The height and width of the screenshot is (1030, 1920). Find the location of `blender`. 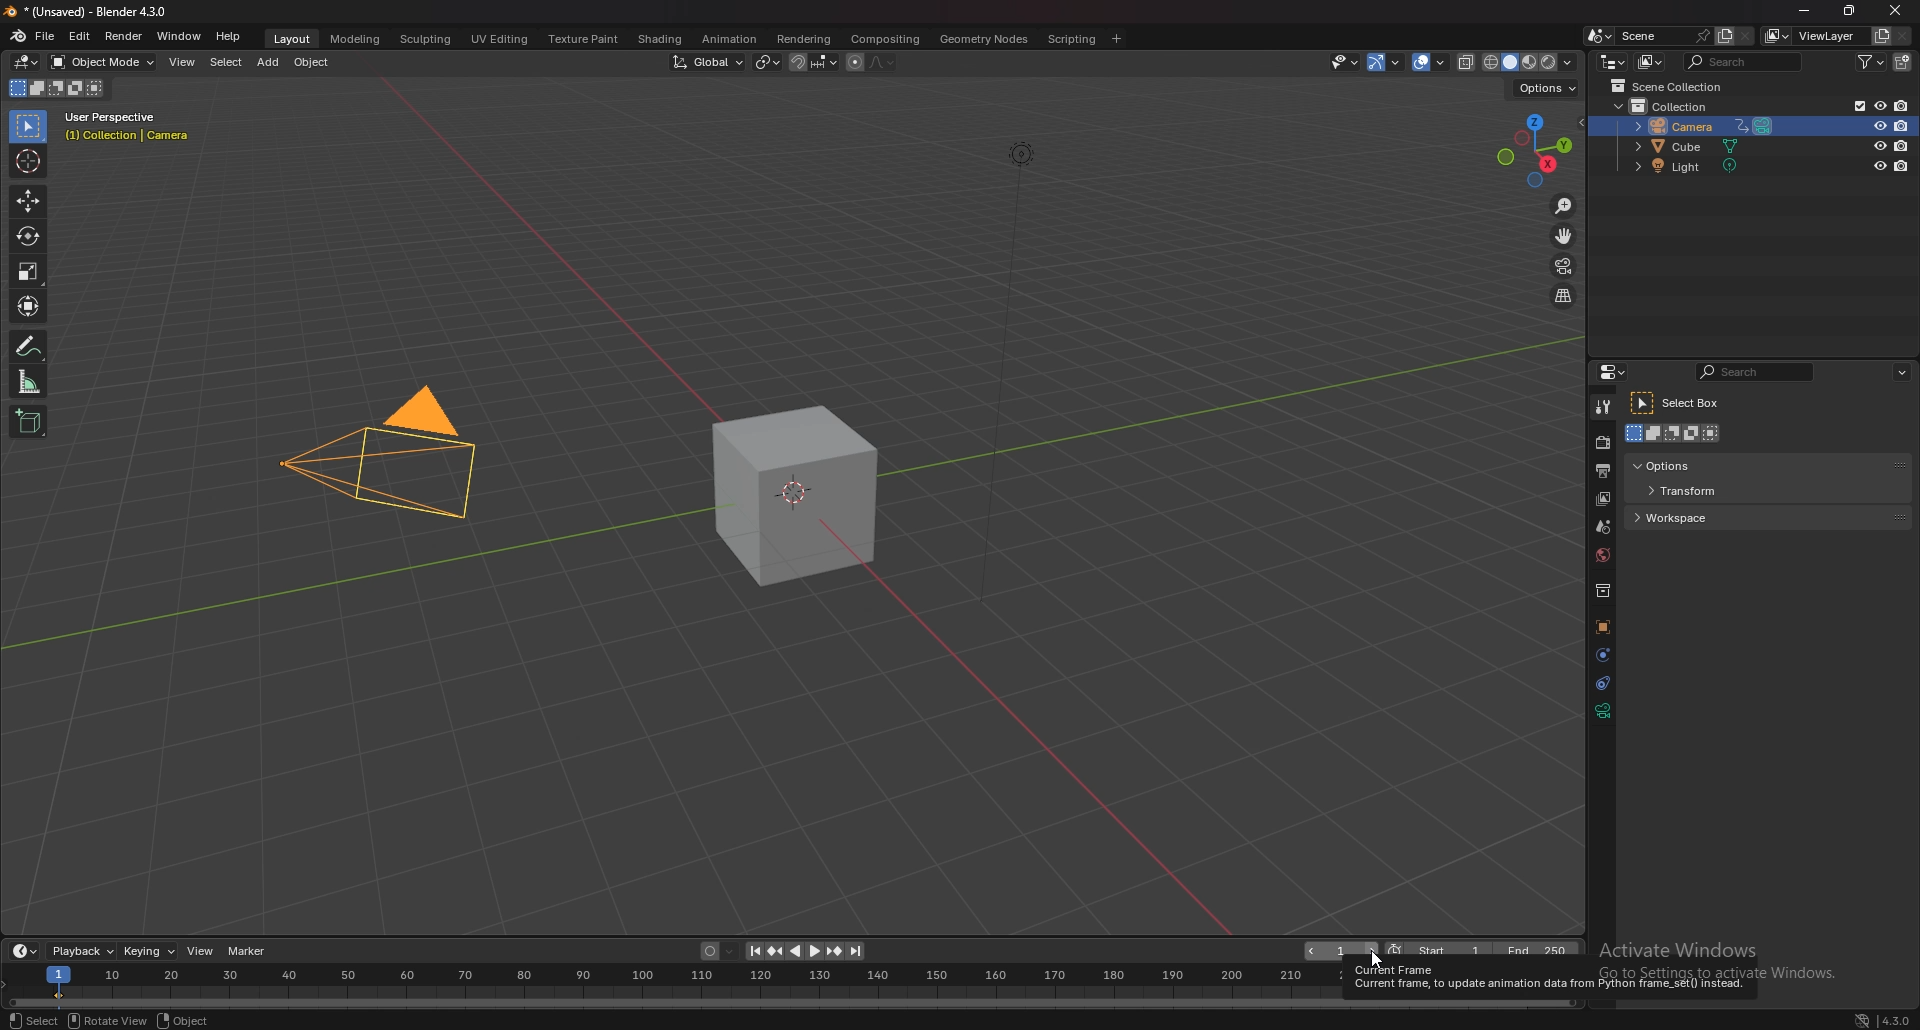

blender is located at coordinates (20, 36).